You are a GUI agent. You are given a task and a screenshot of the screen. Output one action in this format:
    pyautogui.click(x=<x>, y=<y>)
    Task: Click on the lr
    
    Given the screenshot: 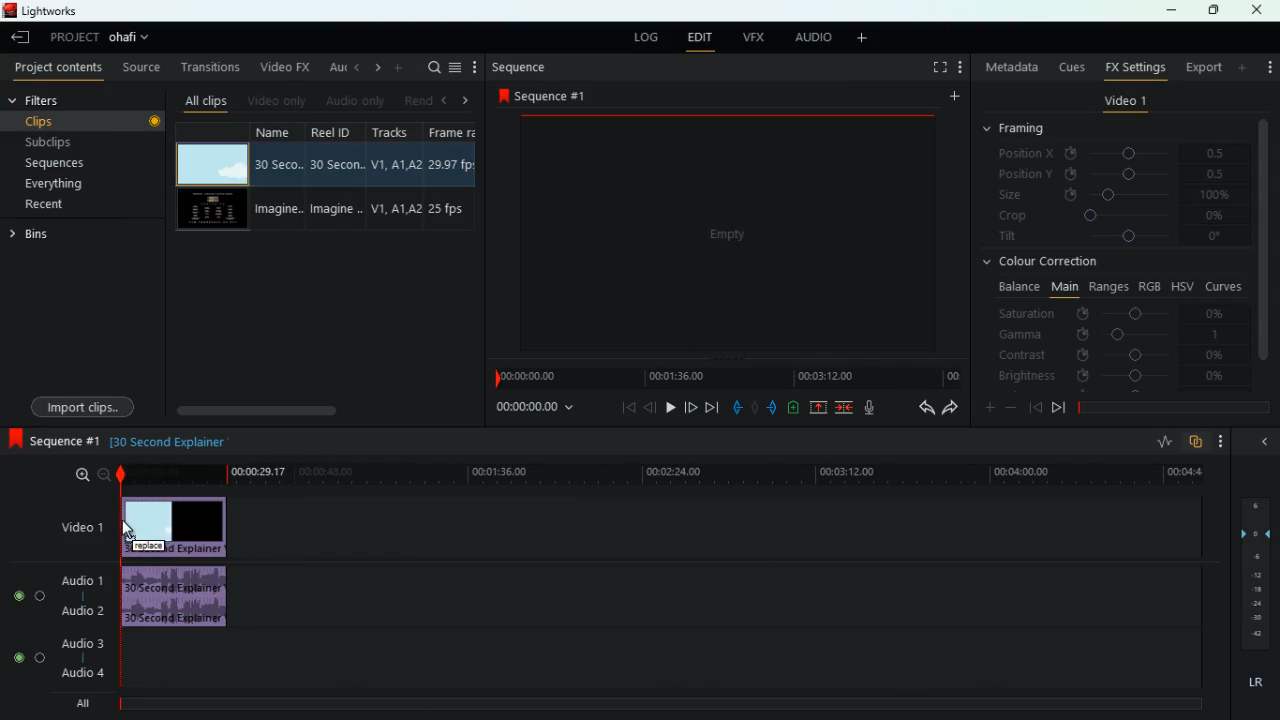 What is the action you would take?
    pyautogui.click(x=1254, y=683)
    